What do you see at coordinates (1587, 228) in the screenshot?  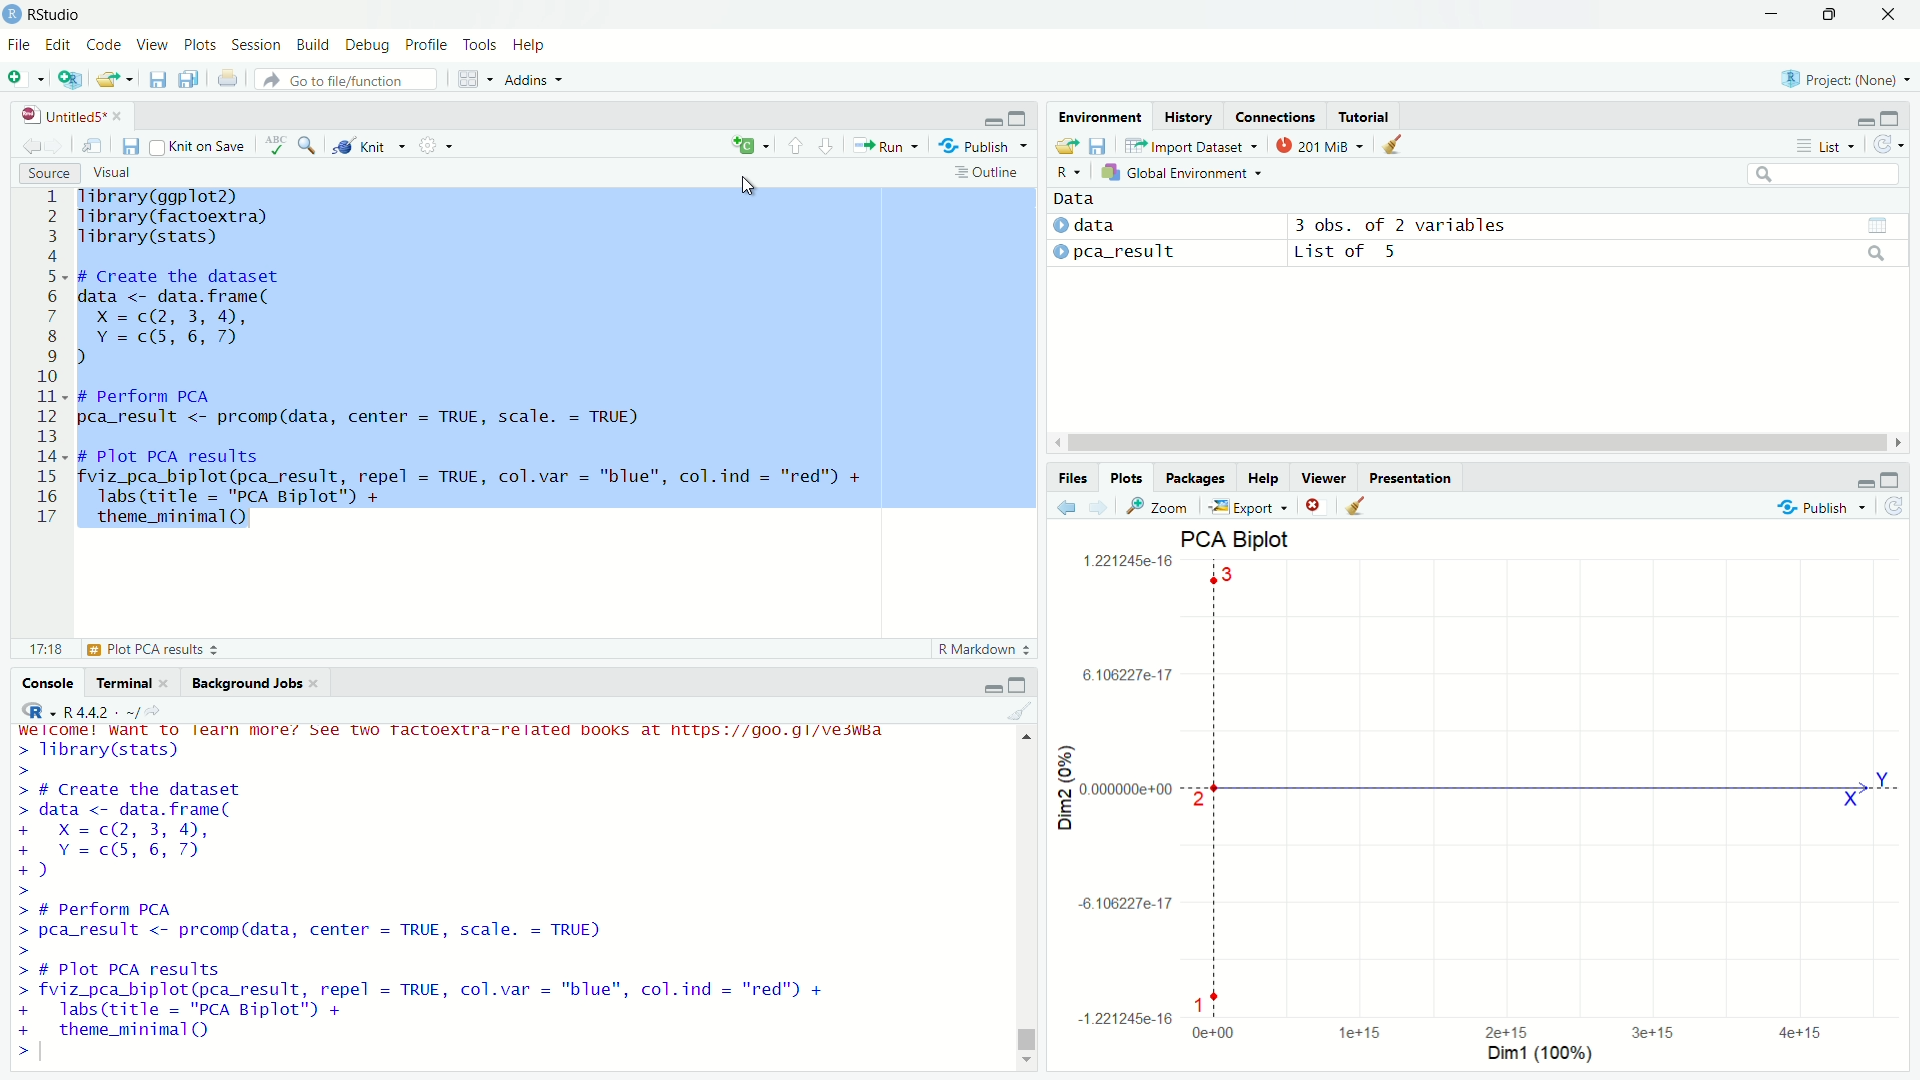 I see `3obs. of 2 variable` at bounding box center [1587, 228].